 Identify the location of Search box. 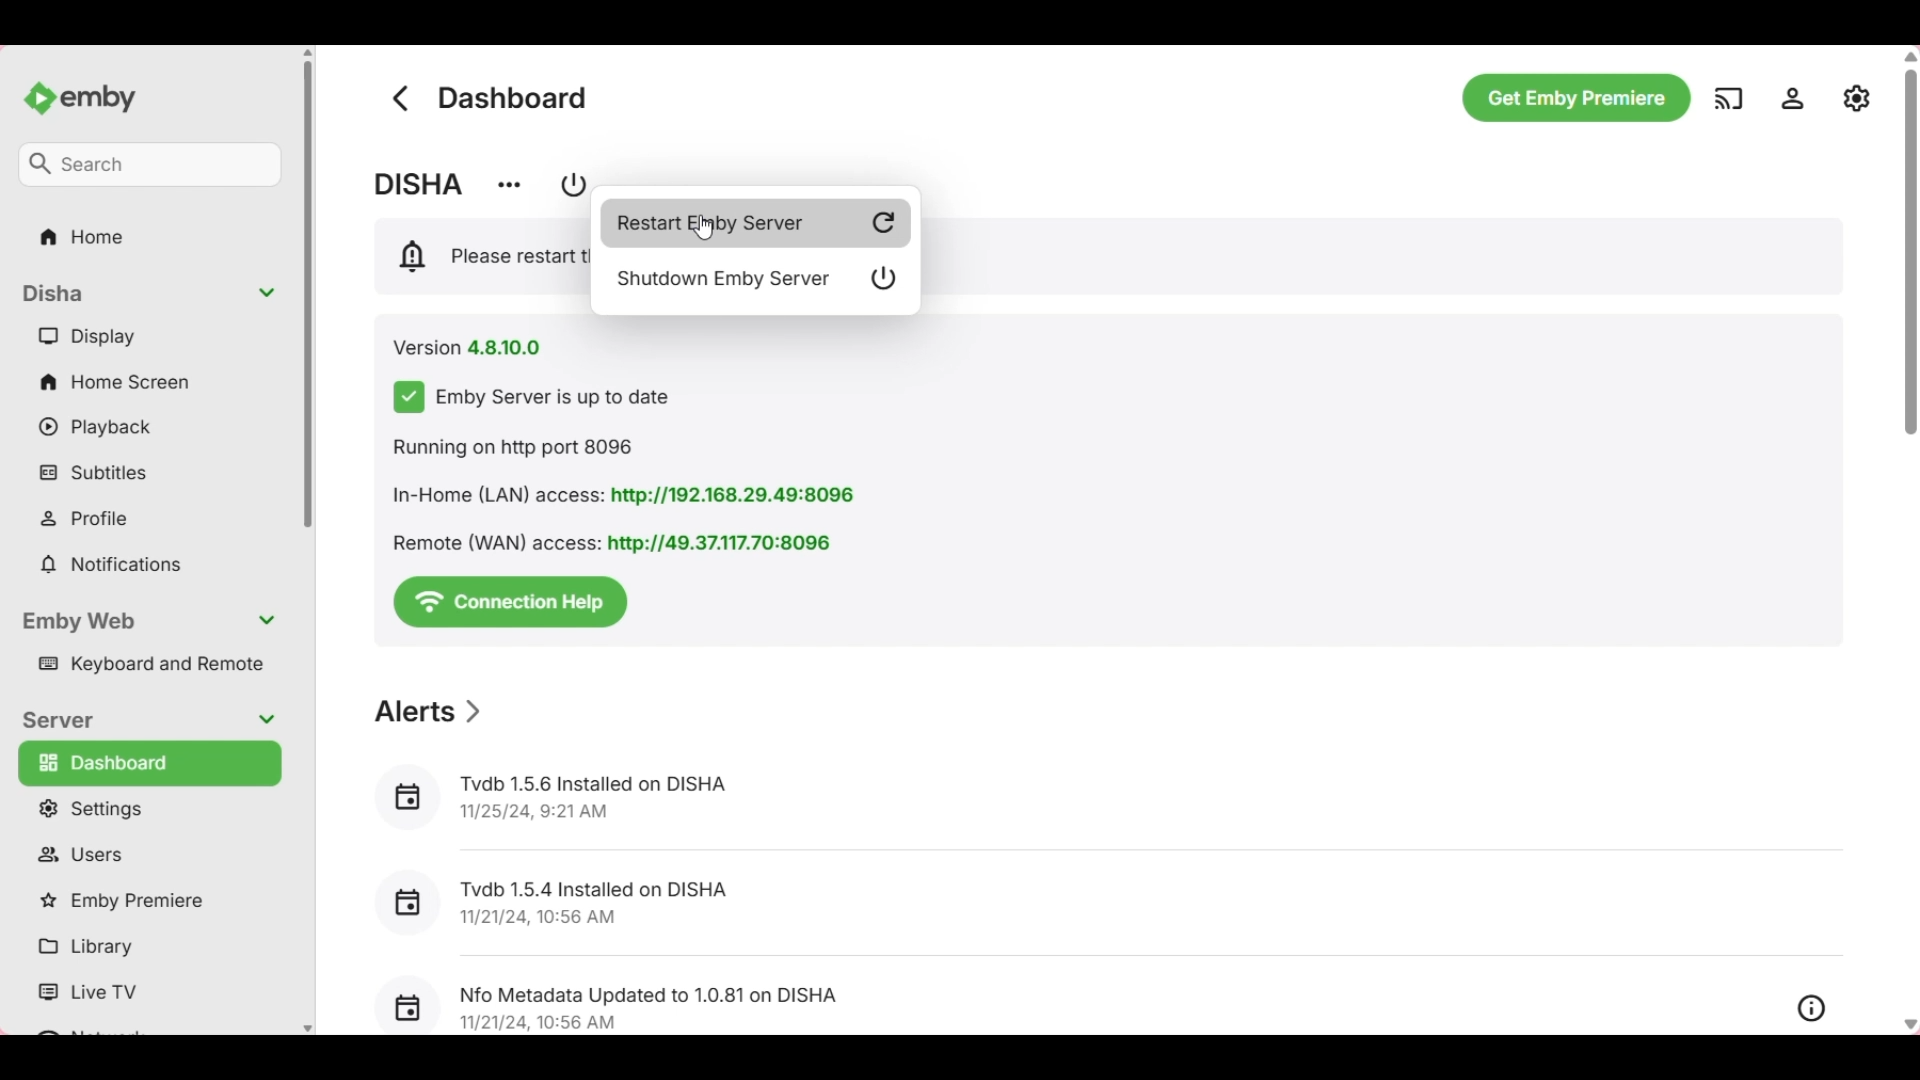
(149, 165).